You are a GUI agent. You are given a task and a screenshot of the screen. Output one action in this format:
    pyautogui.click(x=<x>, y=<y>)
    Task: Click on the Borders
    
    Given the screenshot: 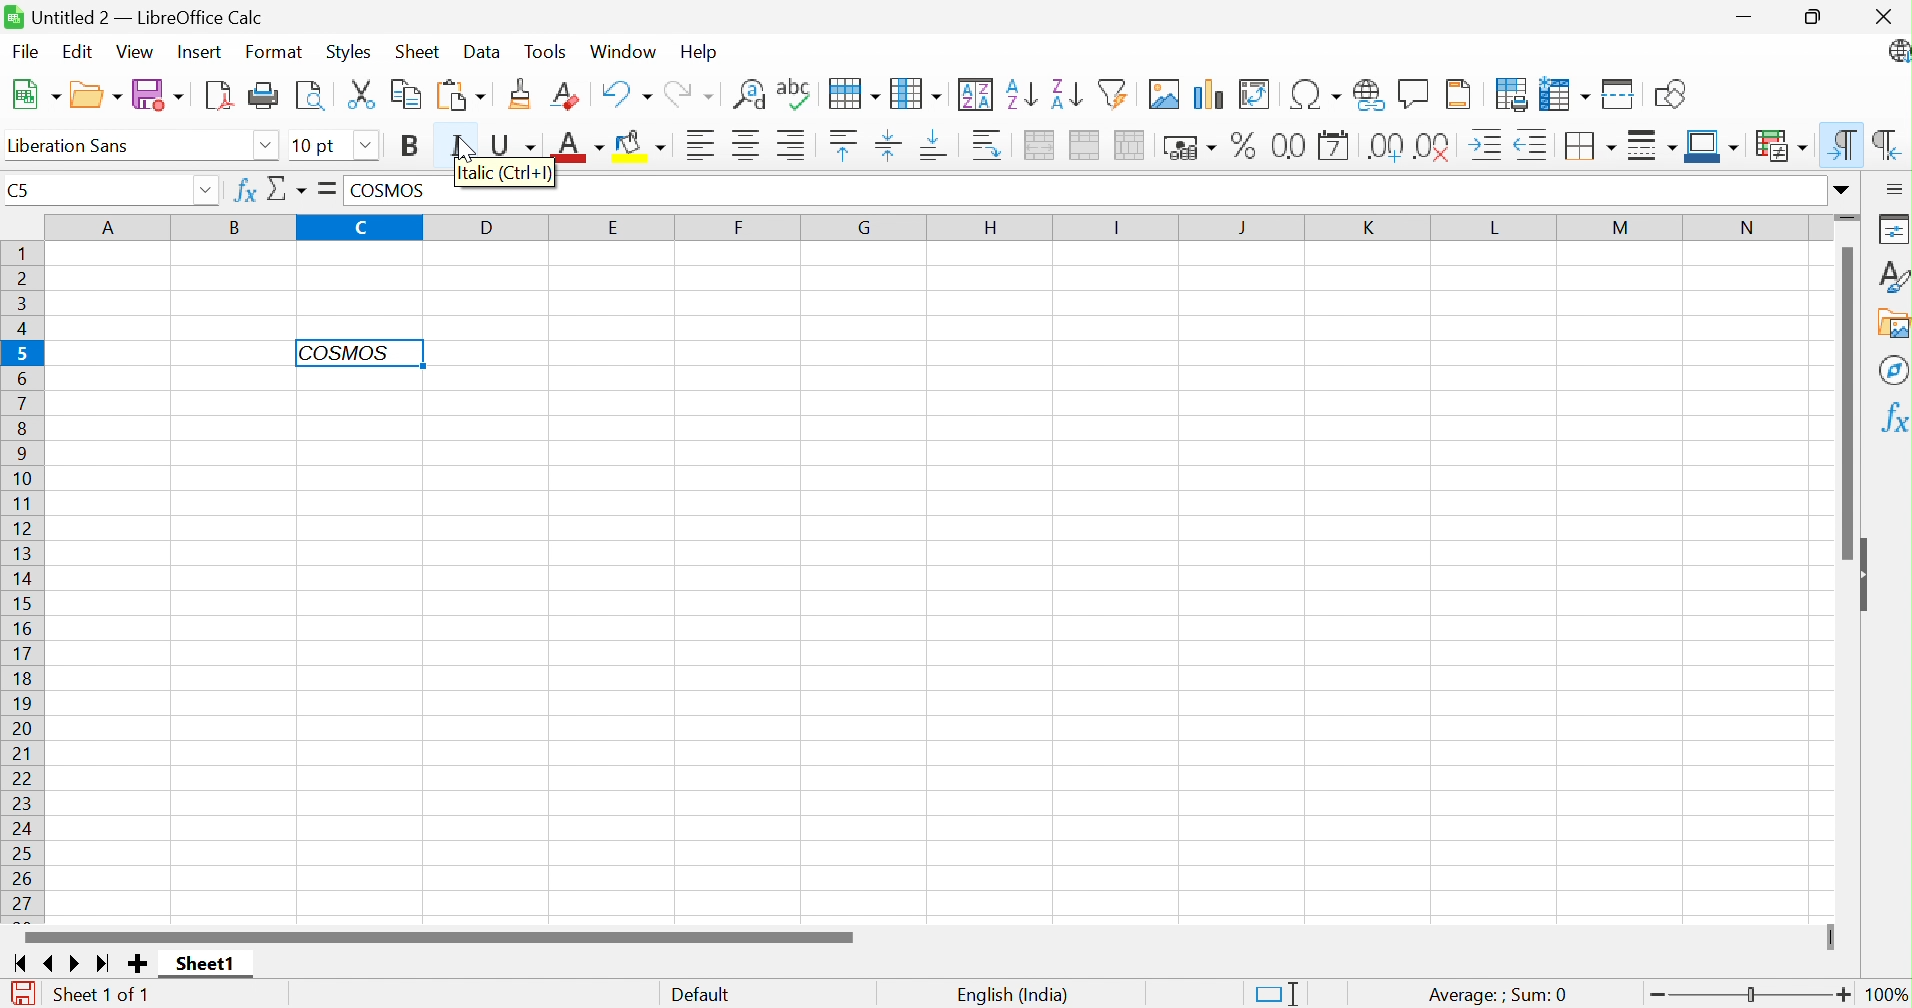 What is the action you would take?
    pyautogui.click(x=1587, y=147)
    